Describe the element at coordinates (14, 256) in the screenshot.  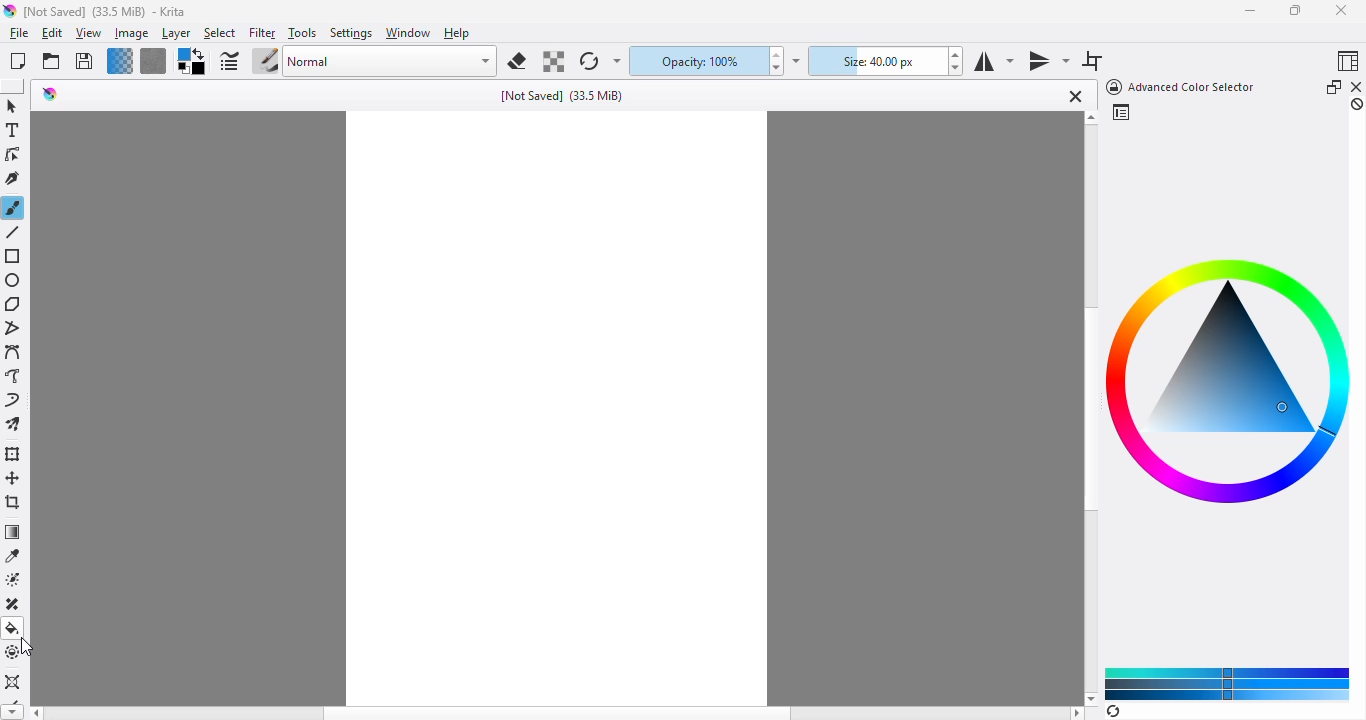
I see `rectangle tool` at that location.